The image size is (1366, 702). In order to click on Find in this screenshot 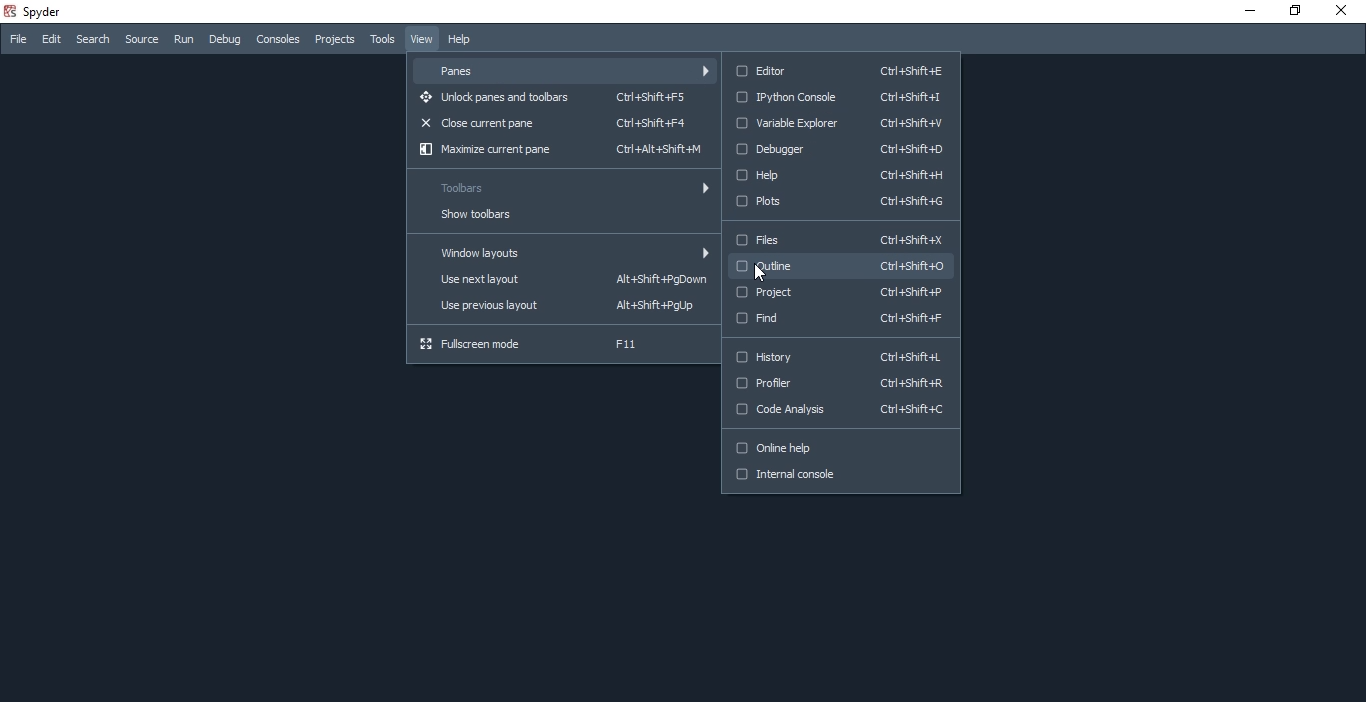, I will do `click(838, 319)`.